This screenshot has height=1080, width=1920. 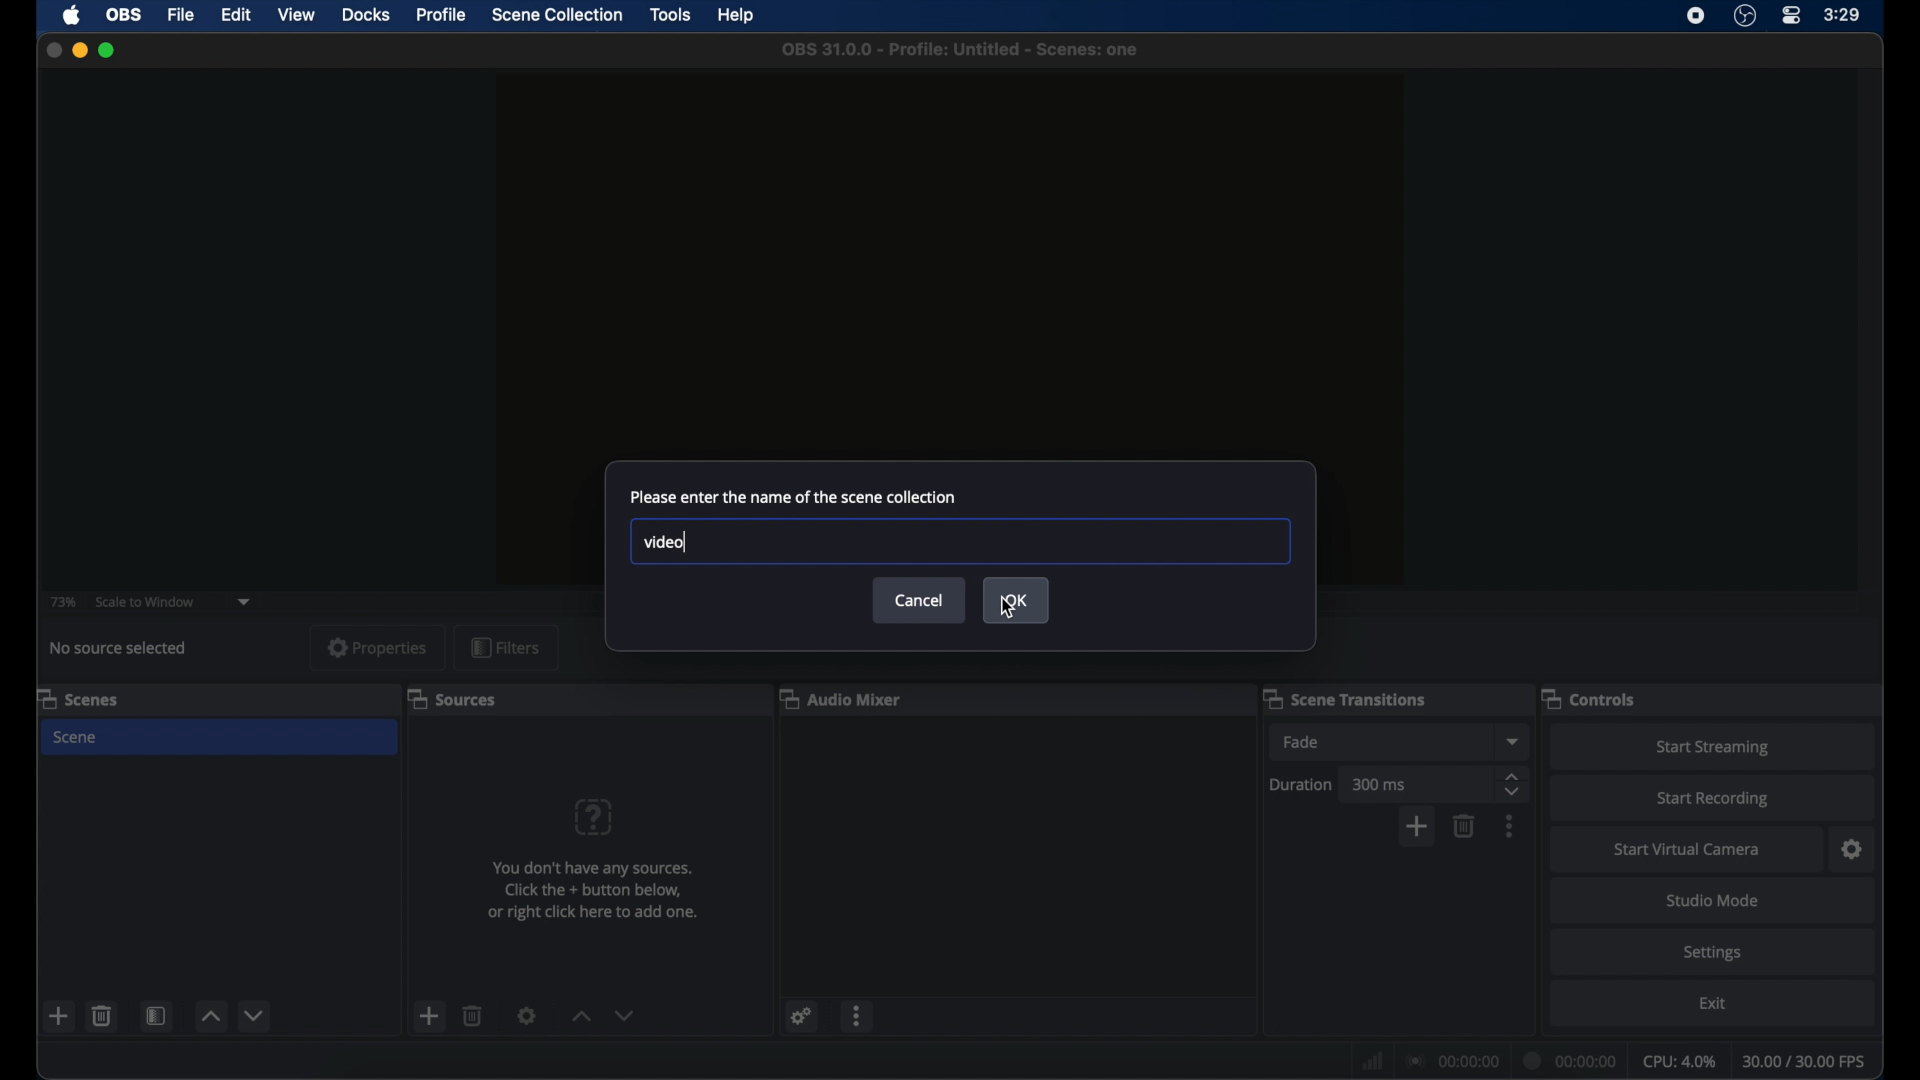 What do you see at coordinates (1416, 828) in the screenshot?
I see `add` at bounding box center [1416, 828].